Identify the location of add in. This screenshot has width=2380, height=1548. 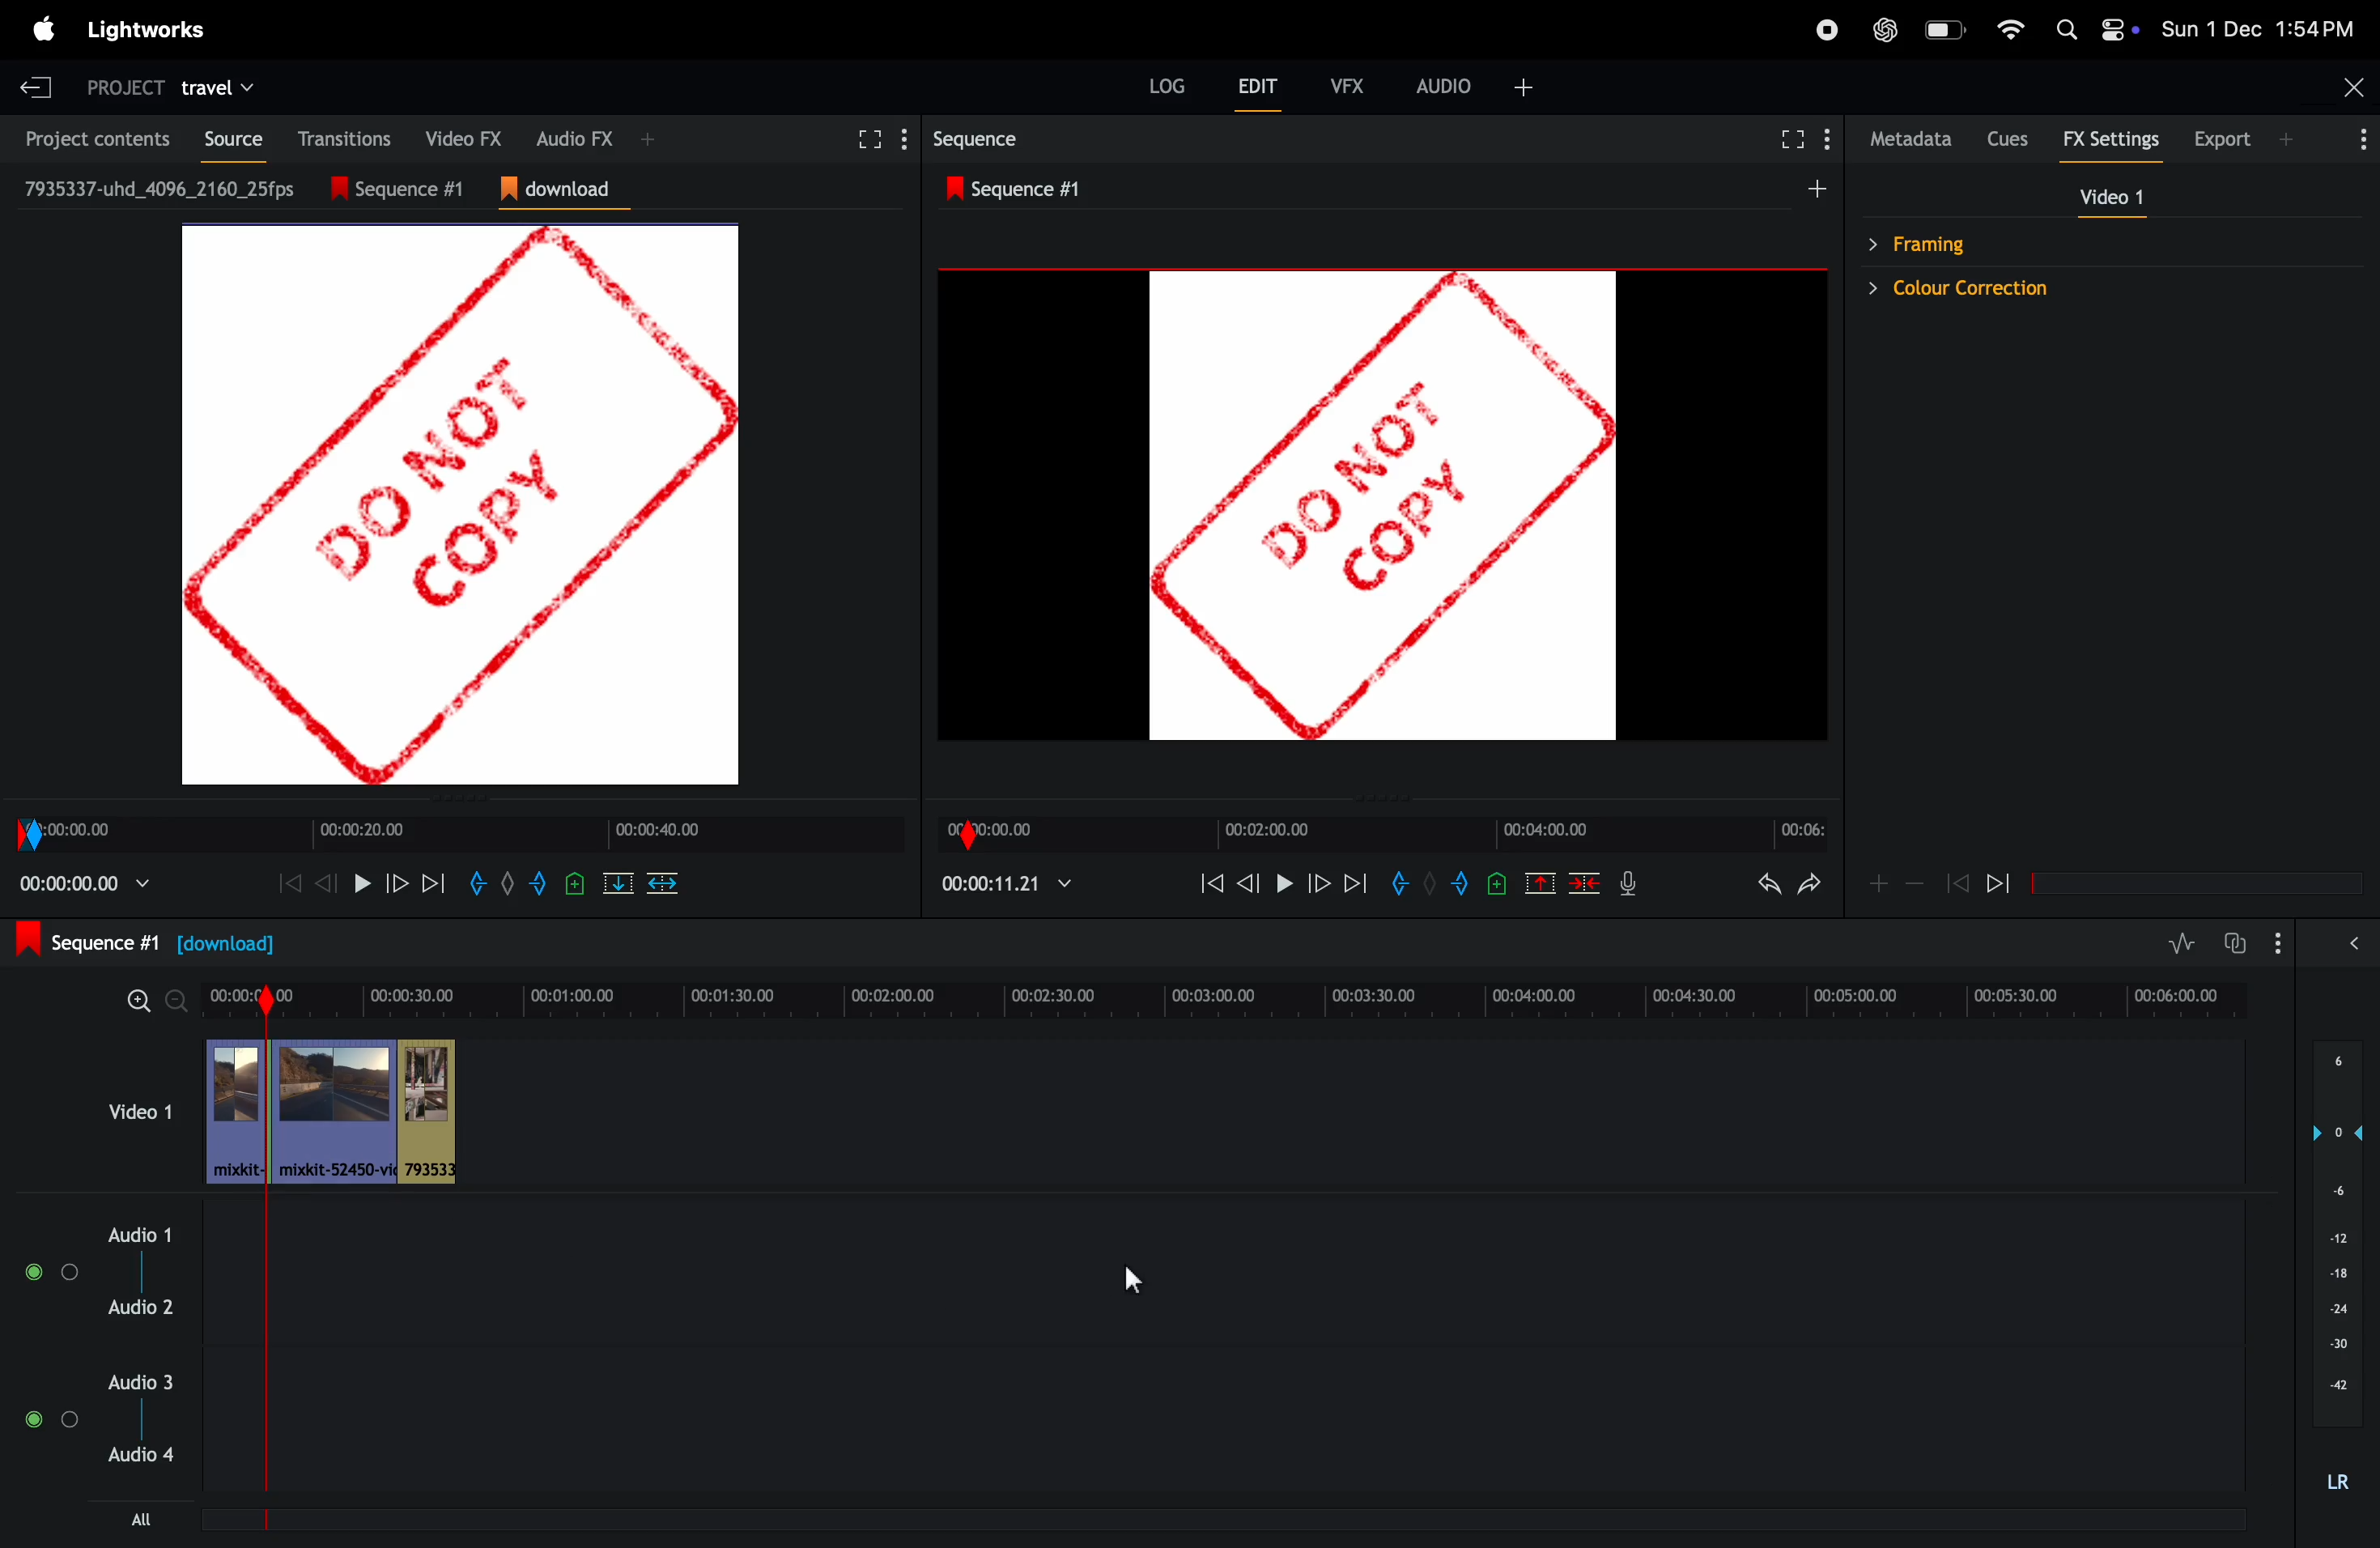
(1397, 882).